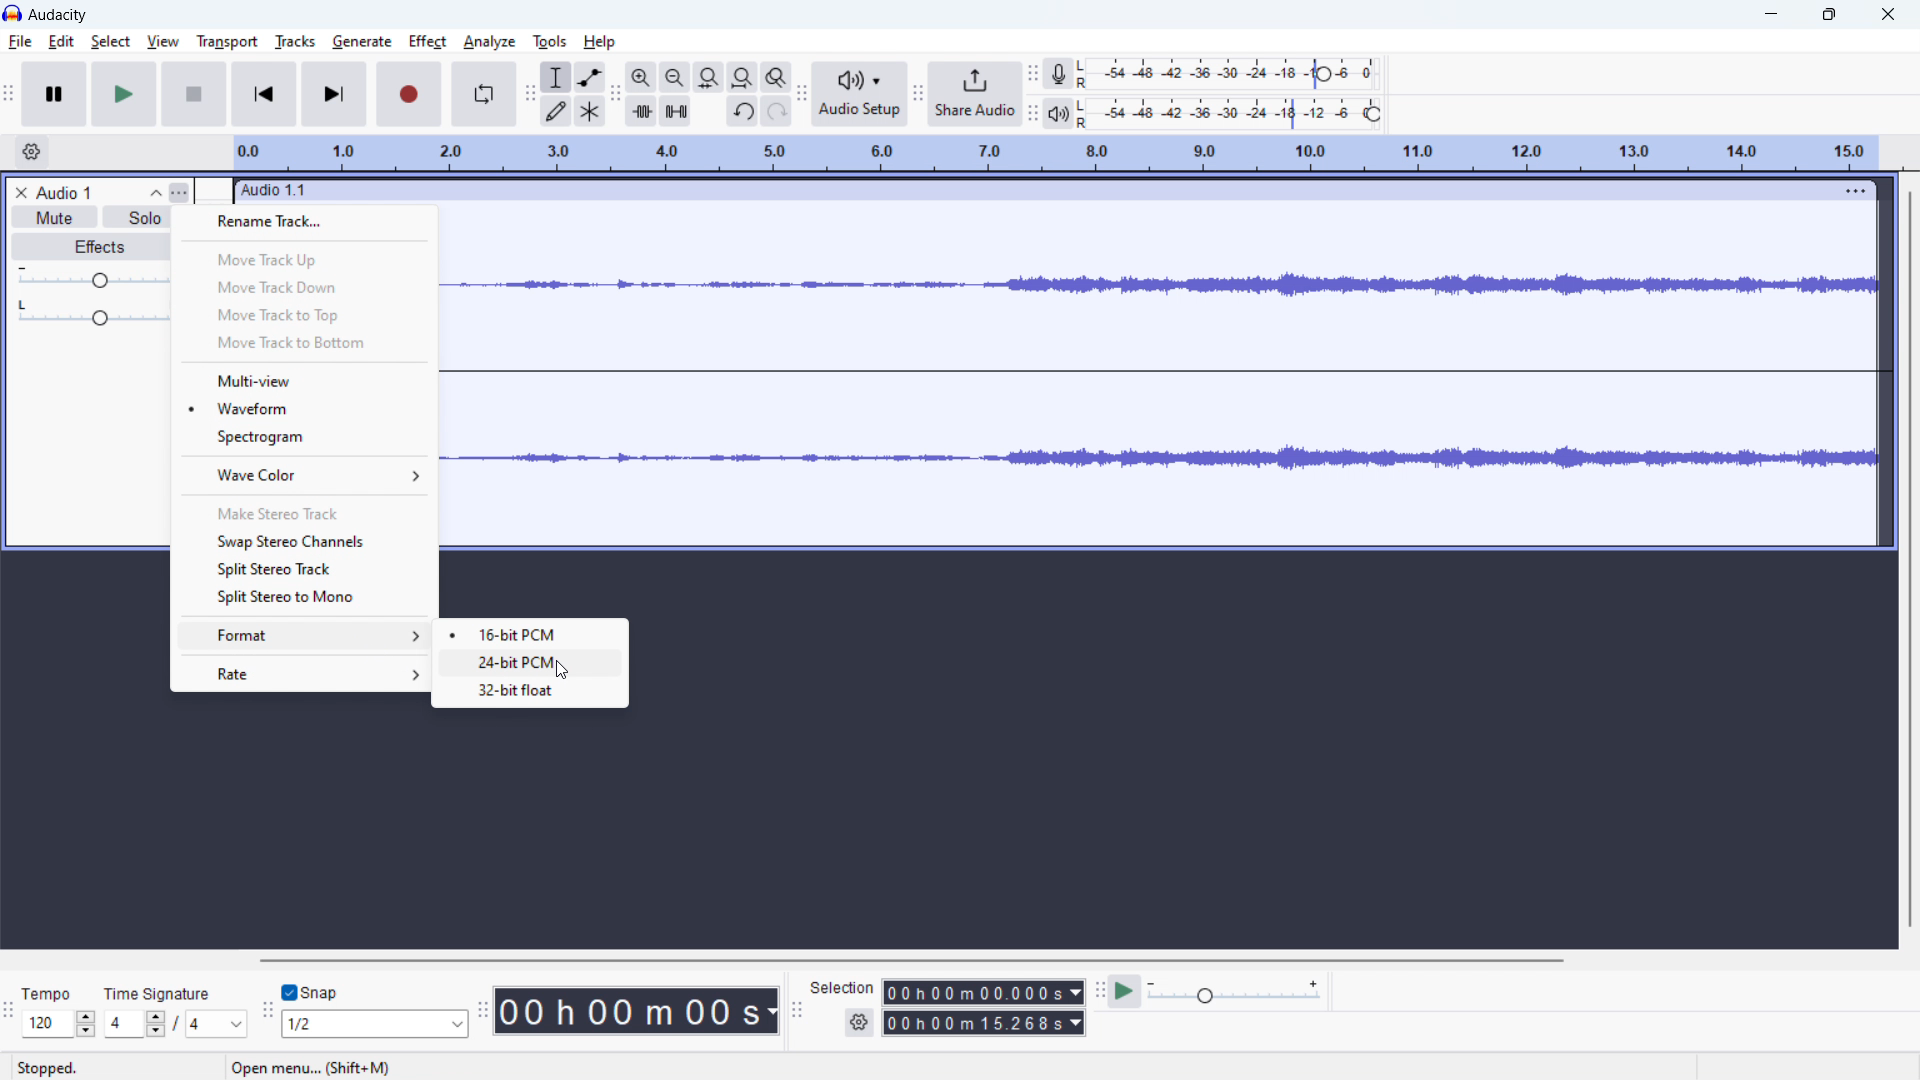  What do you see at coordinates (297, 41) in the screenshot?
I see `tracks` at bounding box center [297, 41].